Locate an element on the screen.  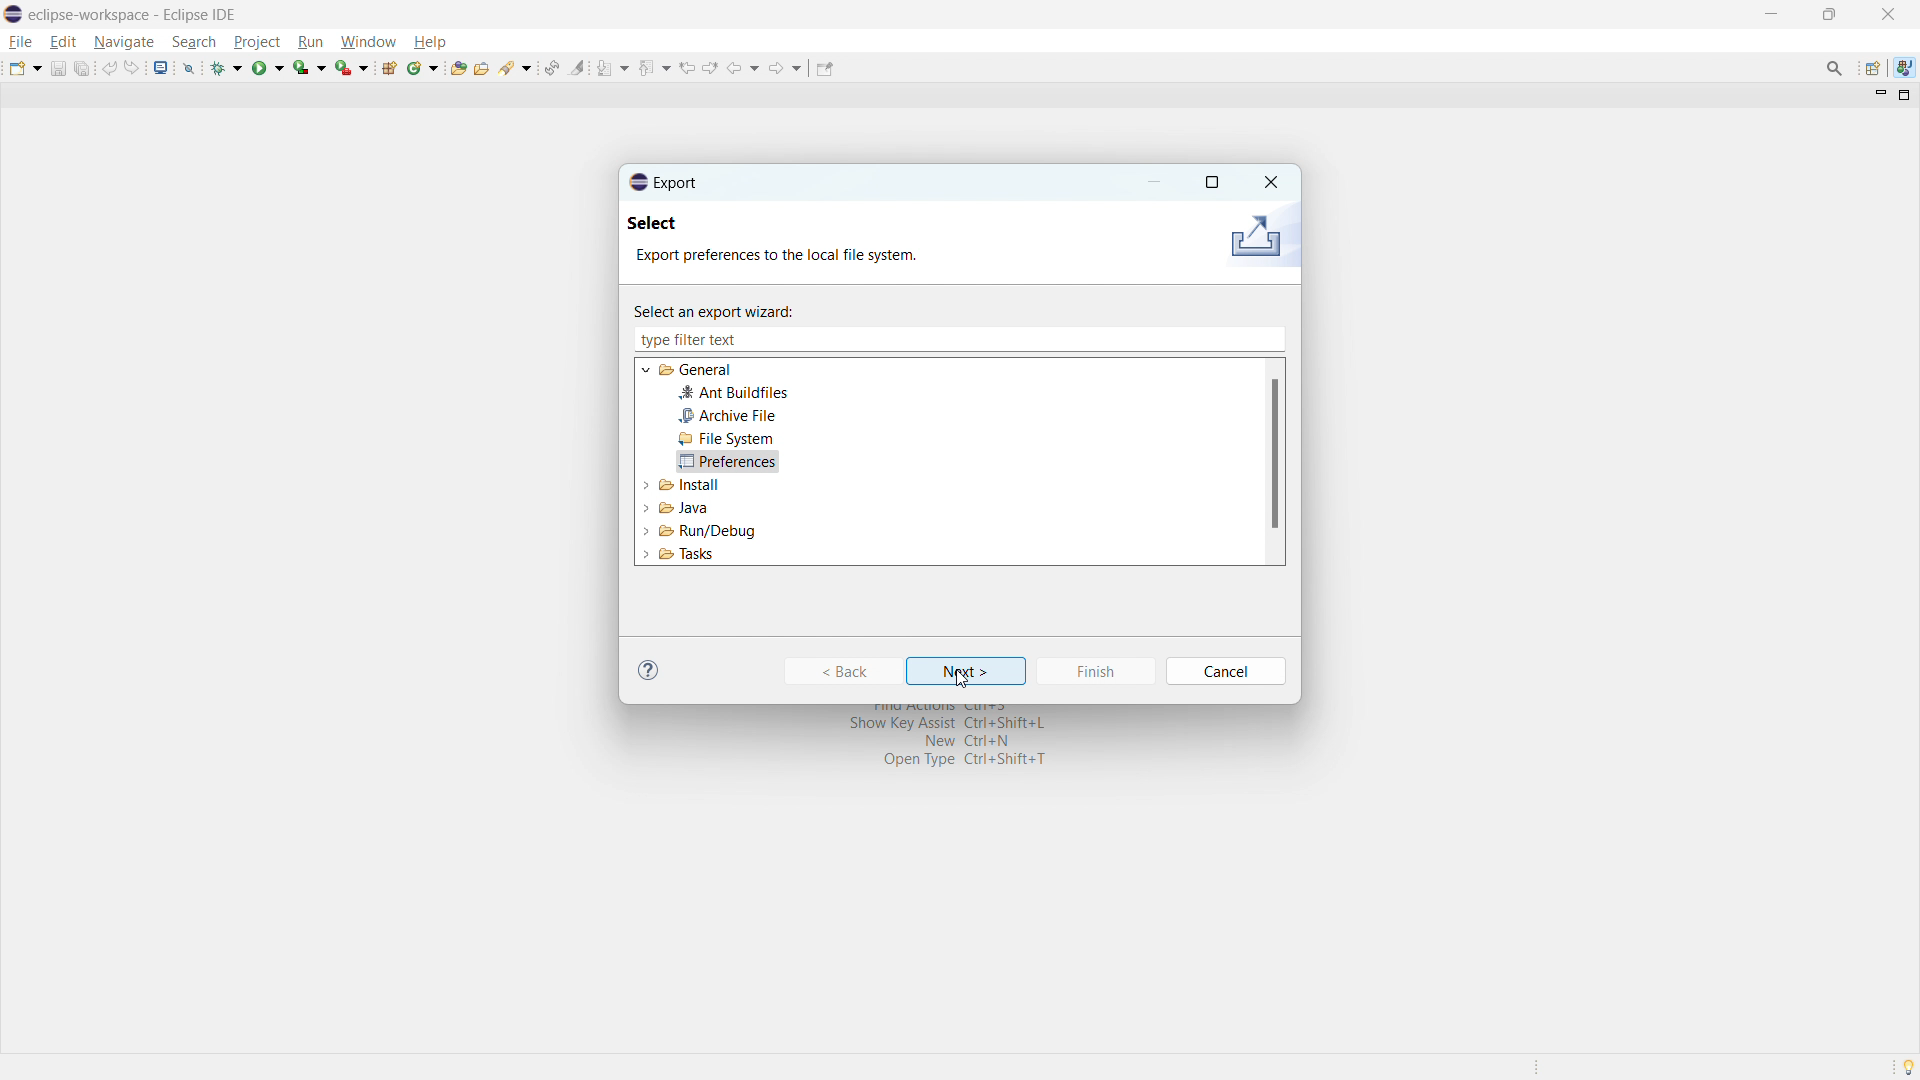
save is located at coordinates (57, 69).